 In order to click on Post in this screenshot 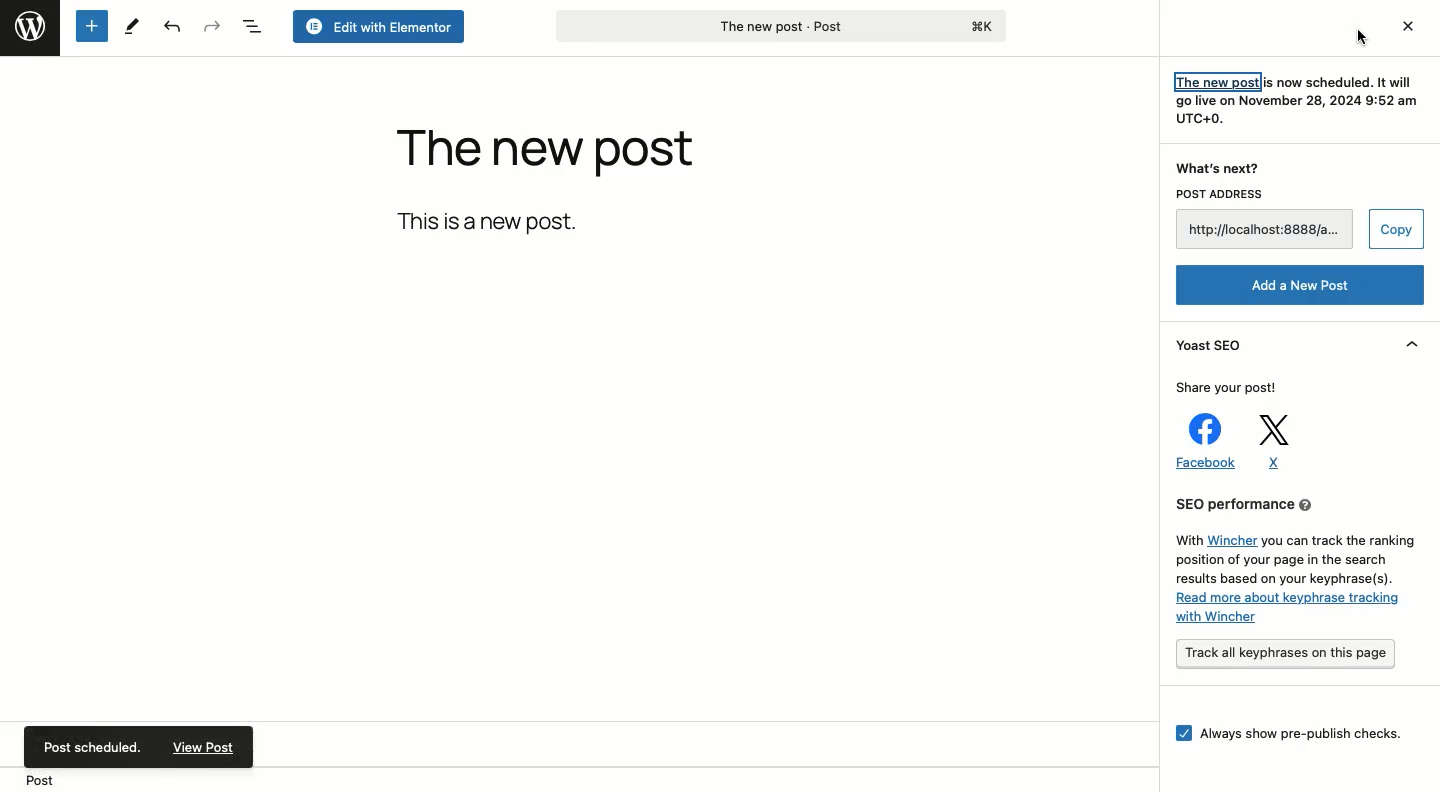, I will do `click(35, 780)`.